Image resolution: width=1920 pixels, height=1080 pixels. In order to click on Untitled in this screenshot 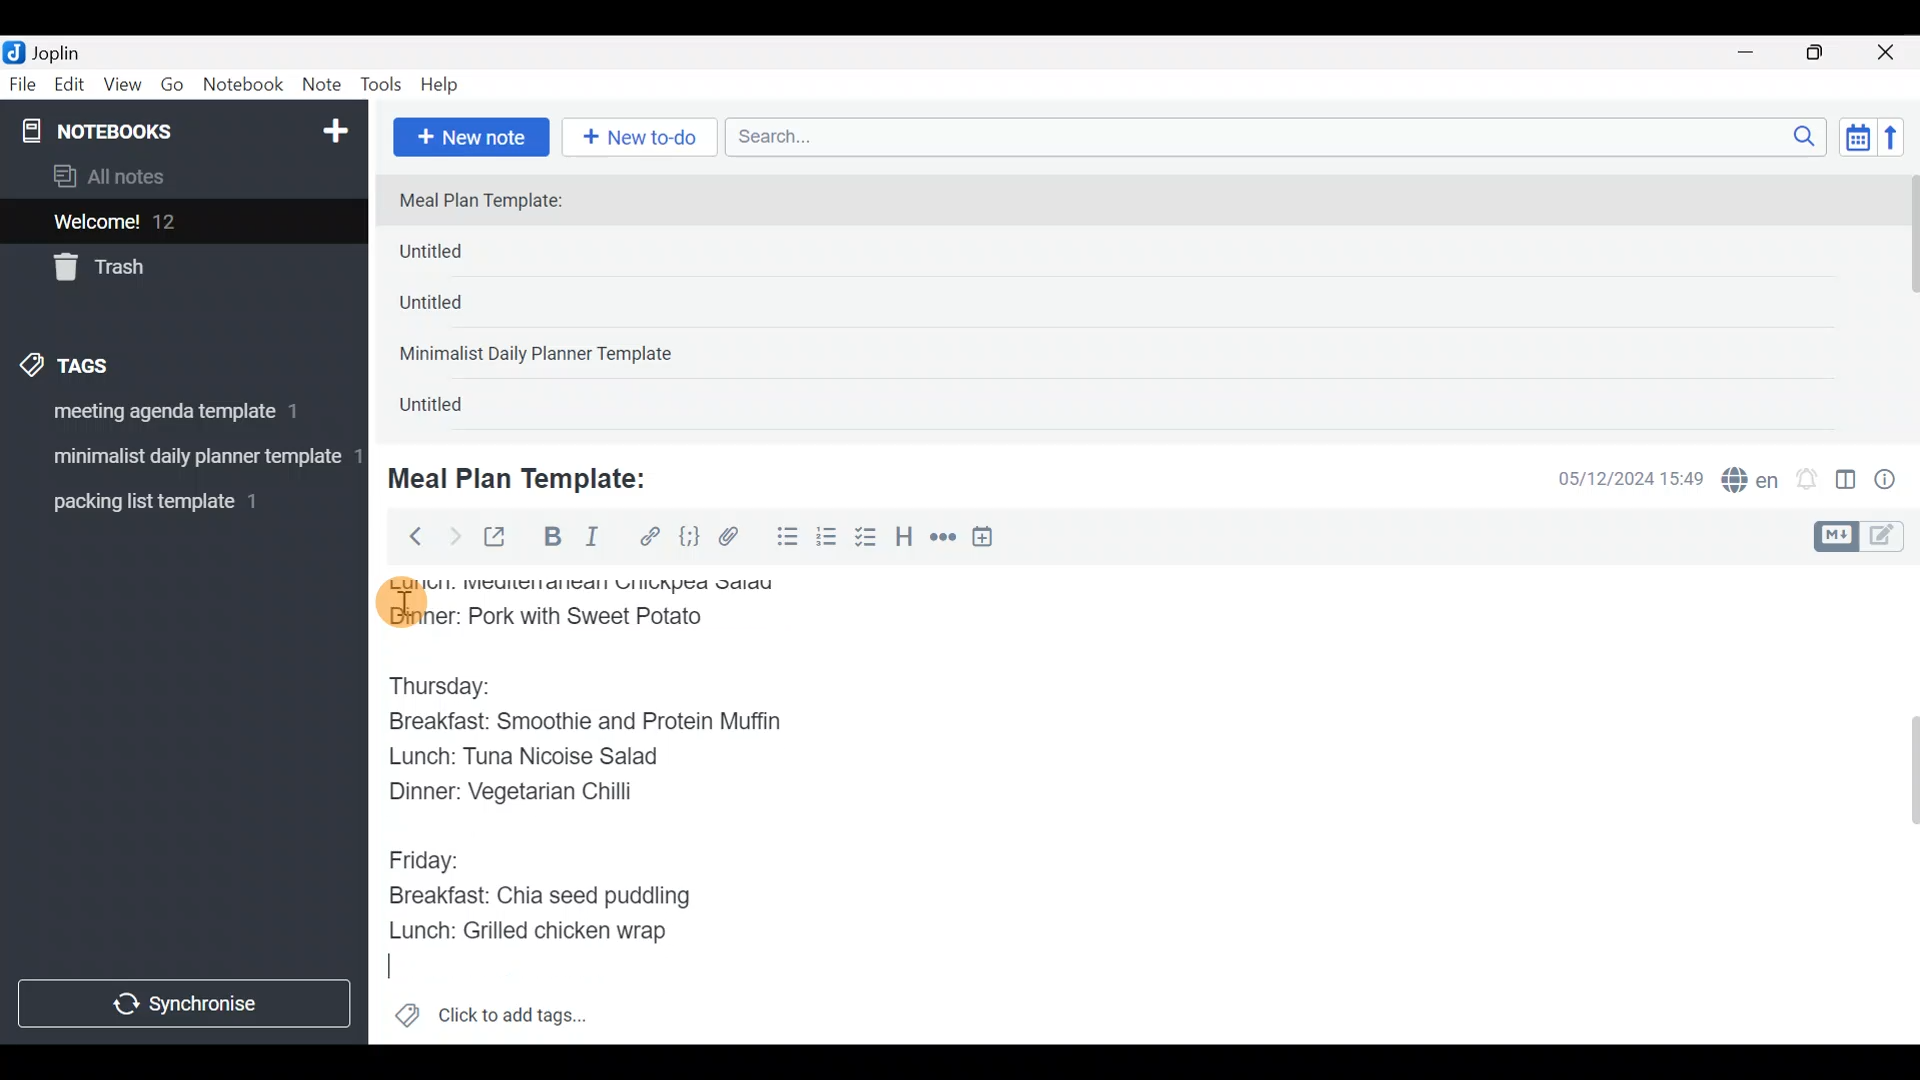, I will do `click(458, 309)`.